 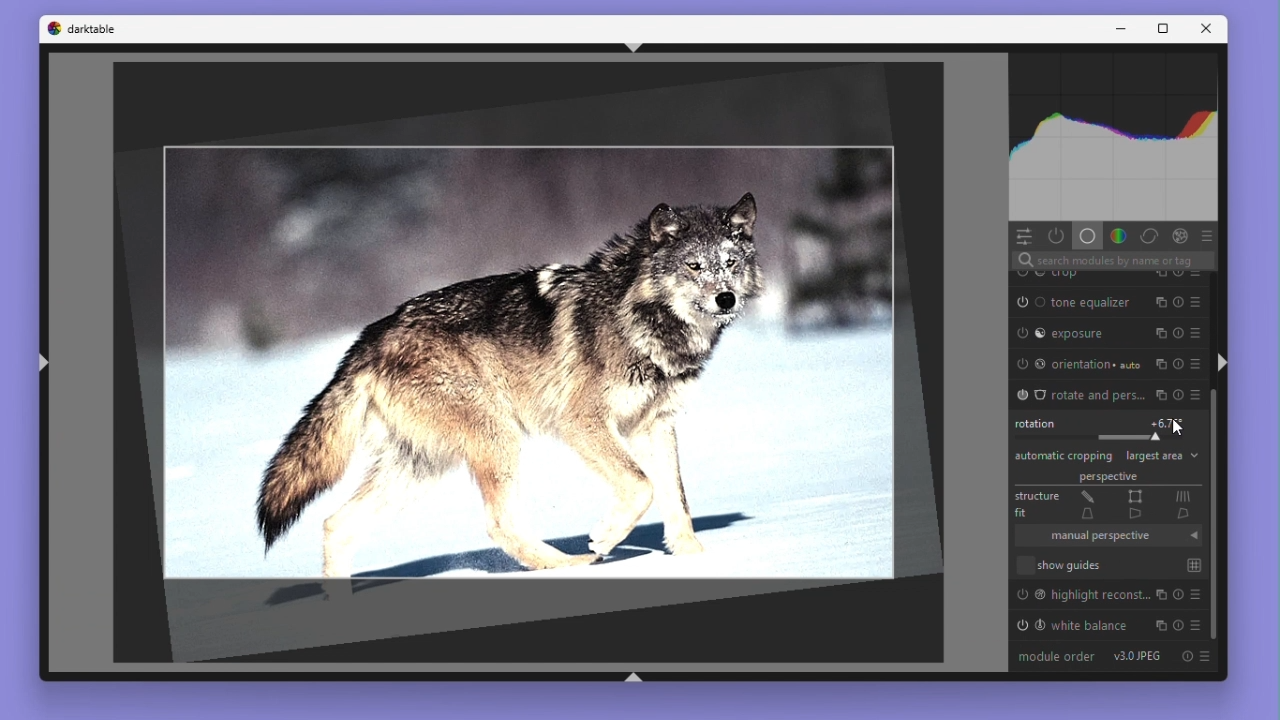 What do you see at coordinates (1152, 235) in the screenshot?
I see `Correct` at bounding box center [1152, 235].